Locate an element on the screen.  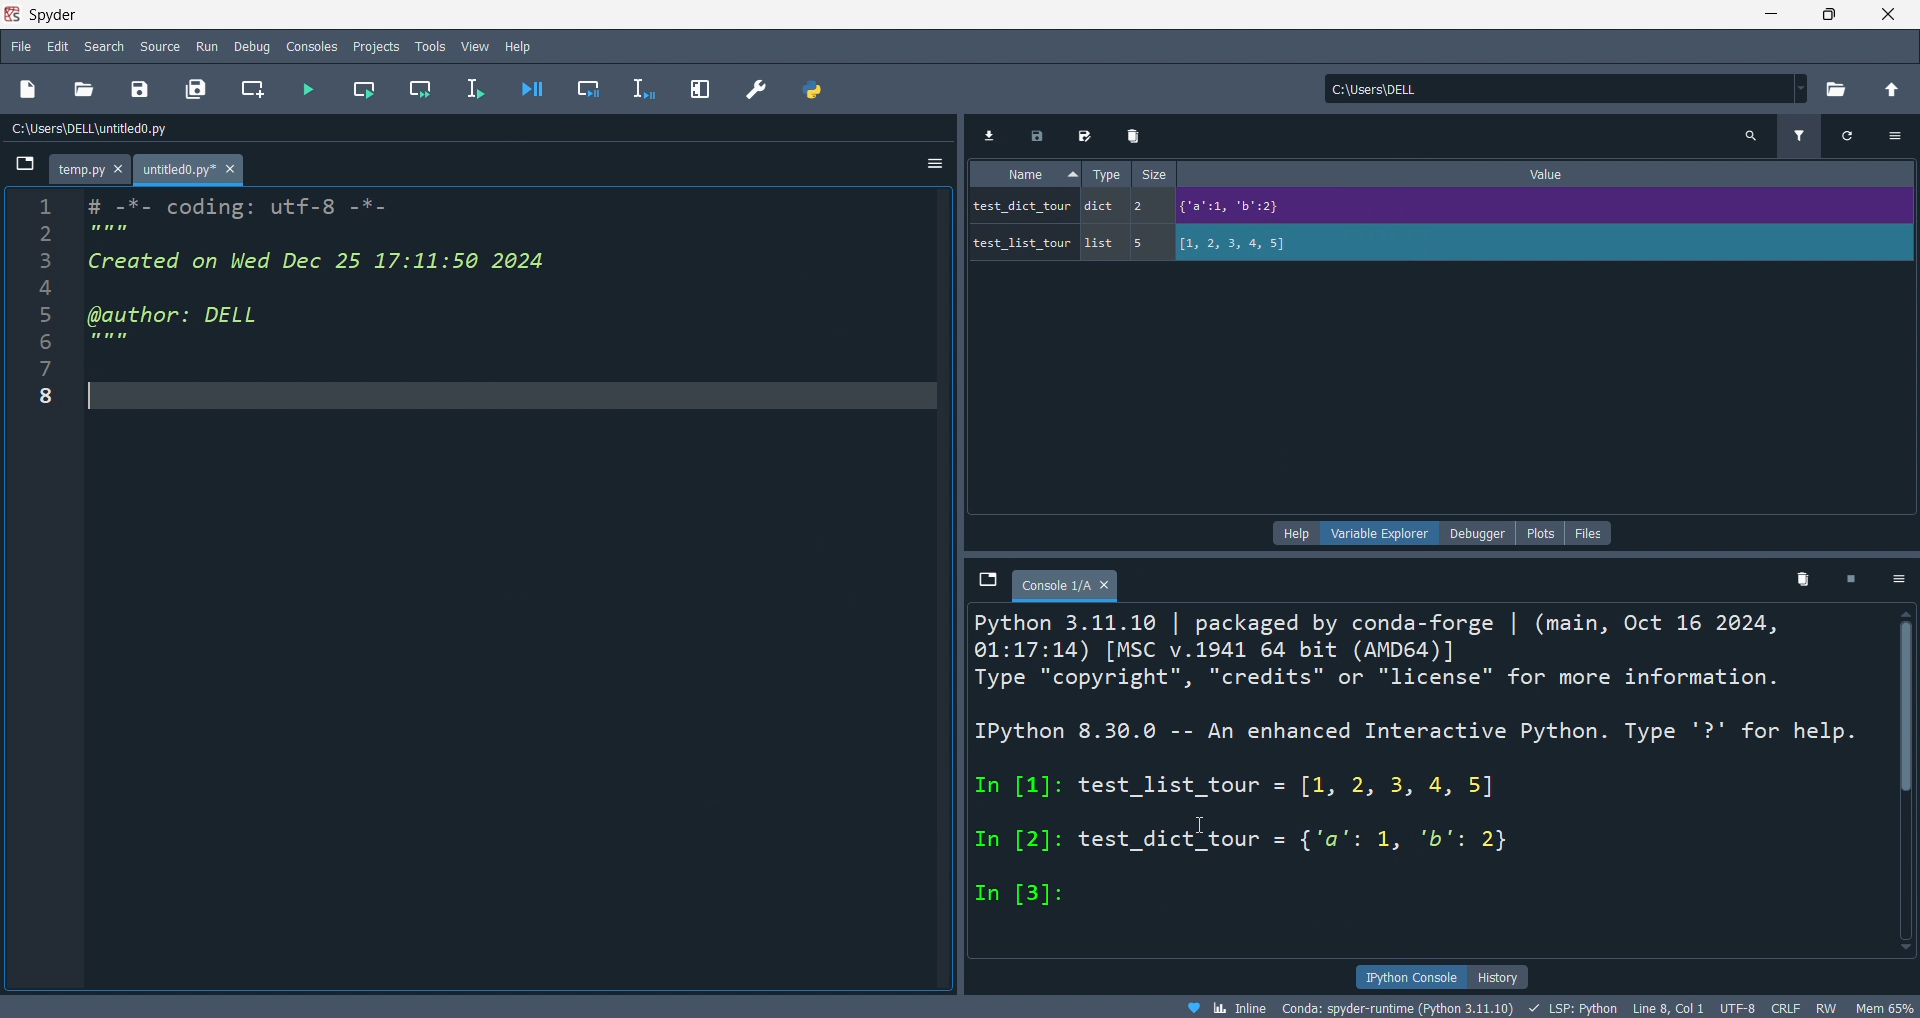
variable explorer is located at coordinates (1379, 532).